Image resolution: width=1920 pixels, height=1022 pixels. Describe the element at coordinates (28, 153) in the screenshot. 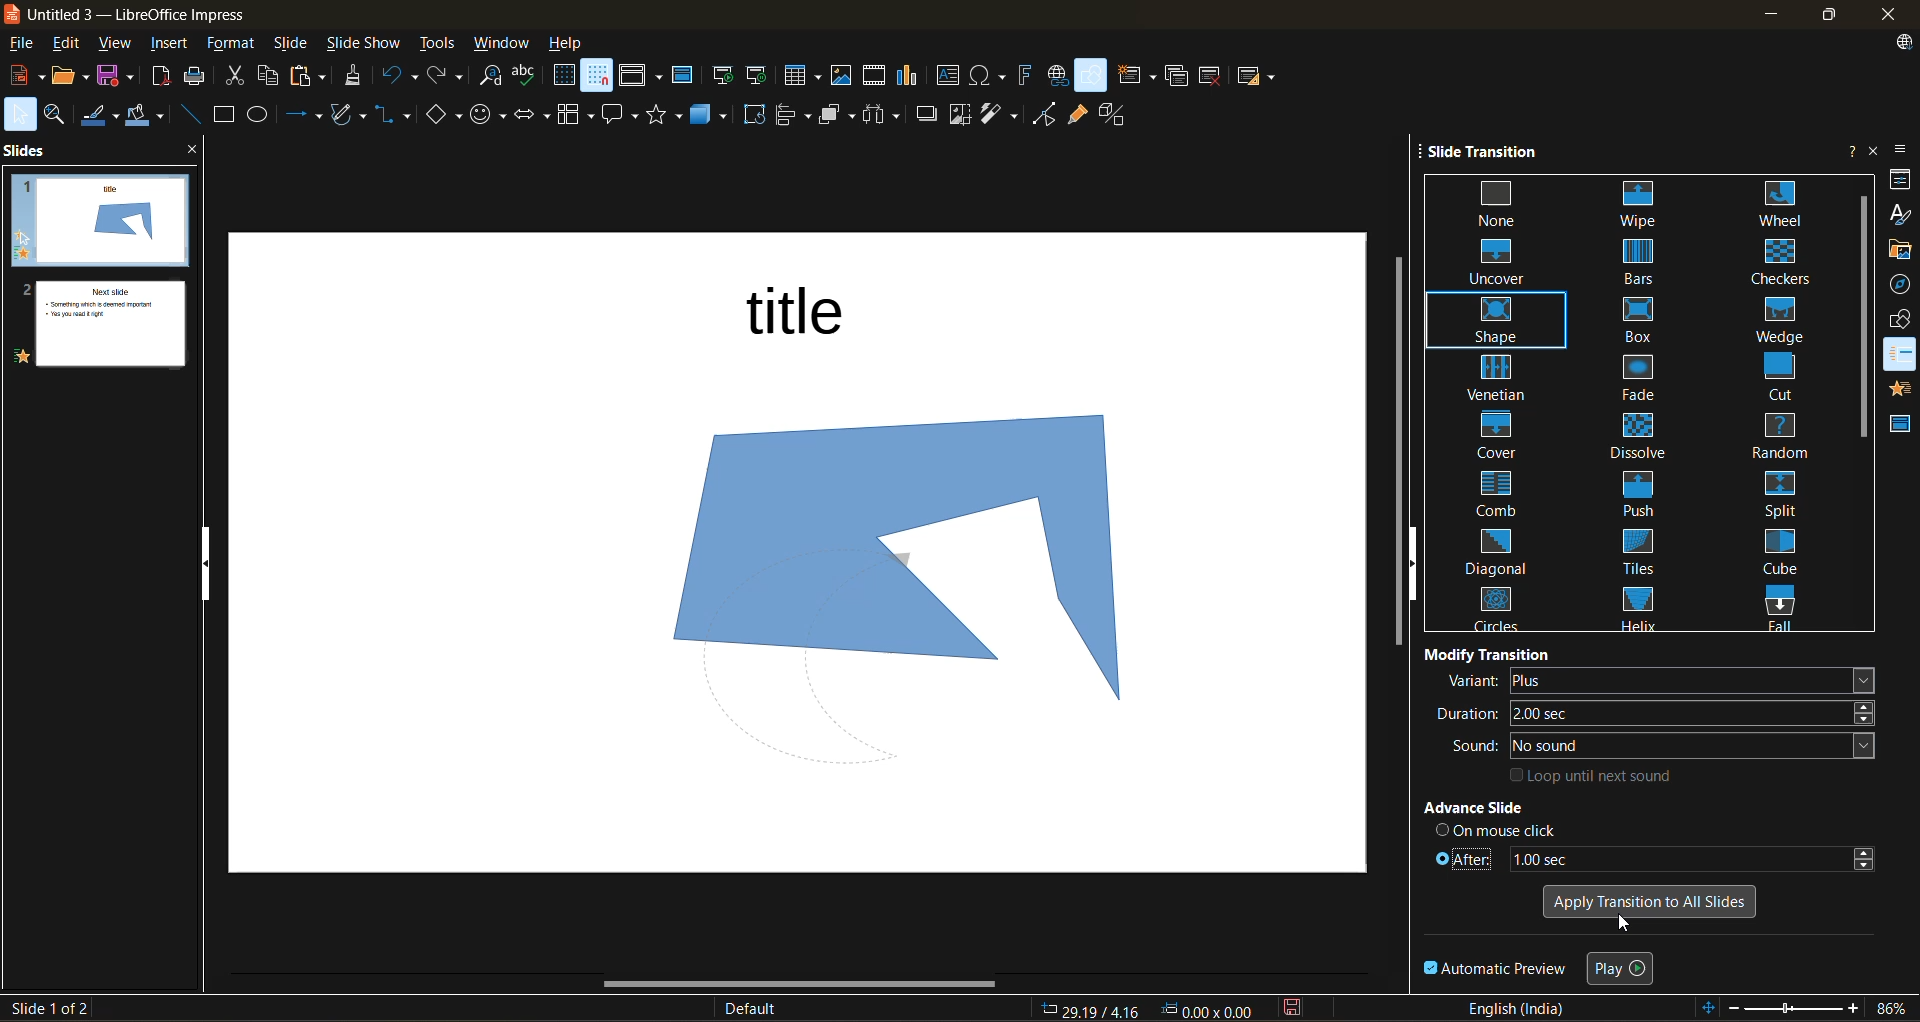

I see `slides` at that location.